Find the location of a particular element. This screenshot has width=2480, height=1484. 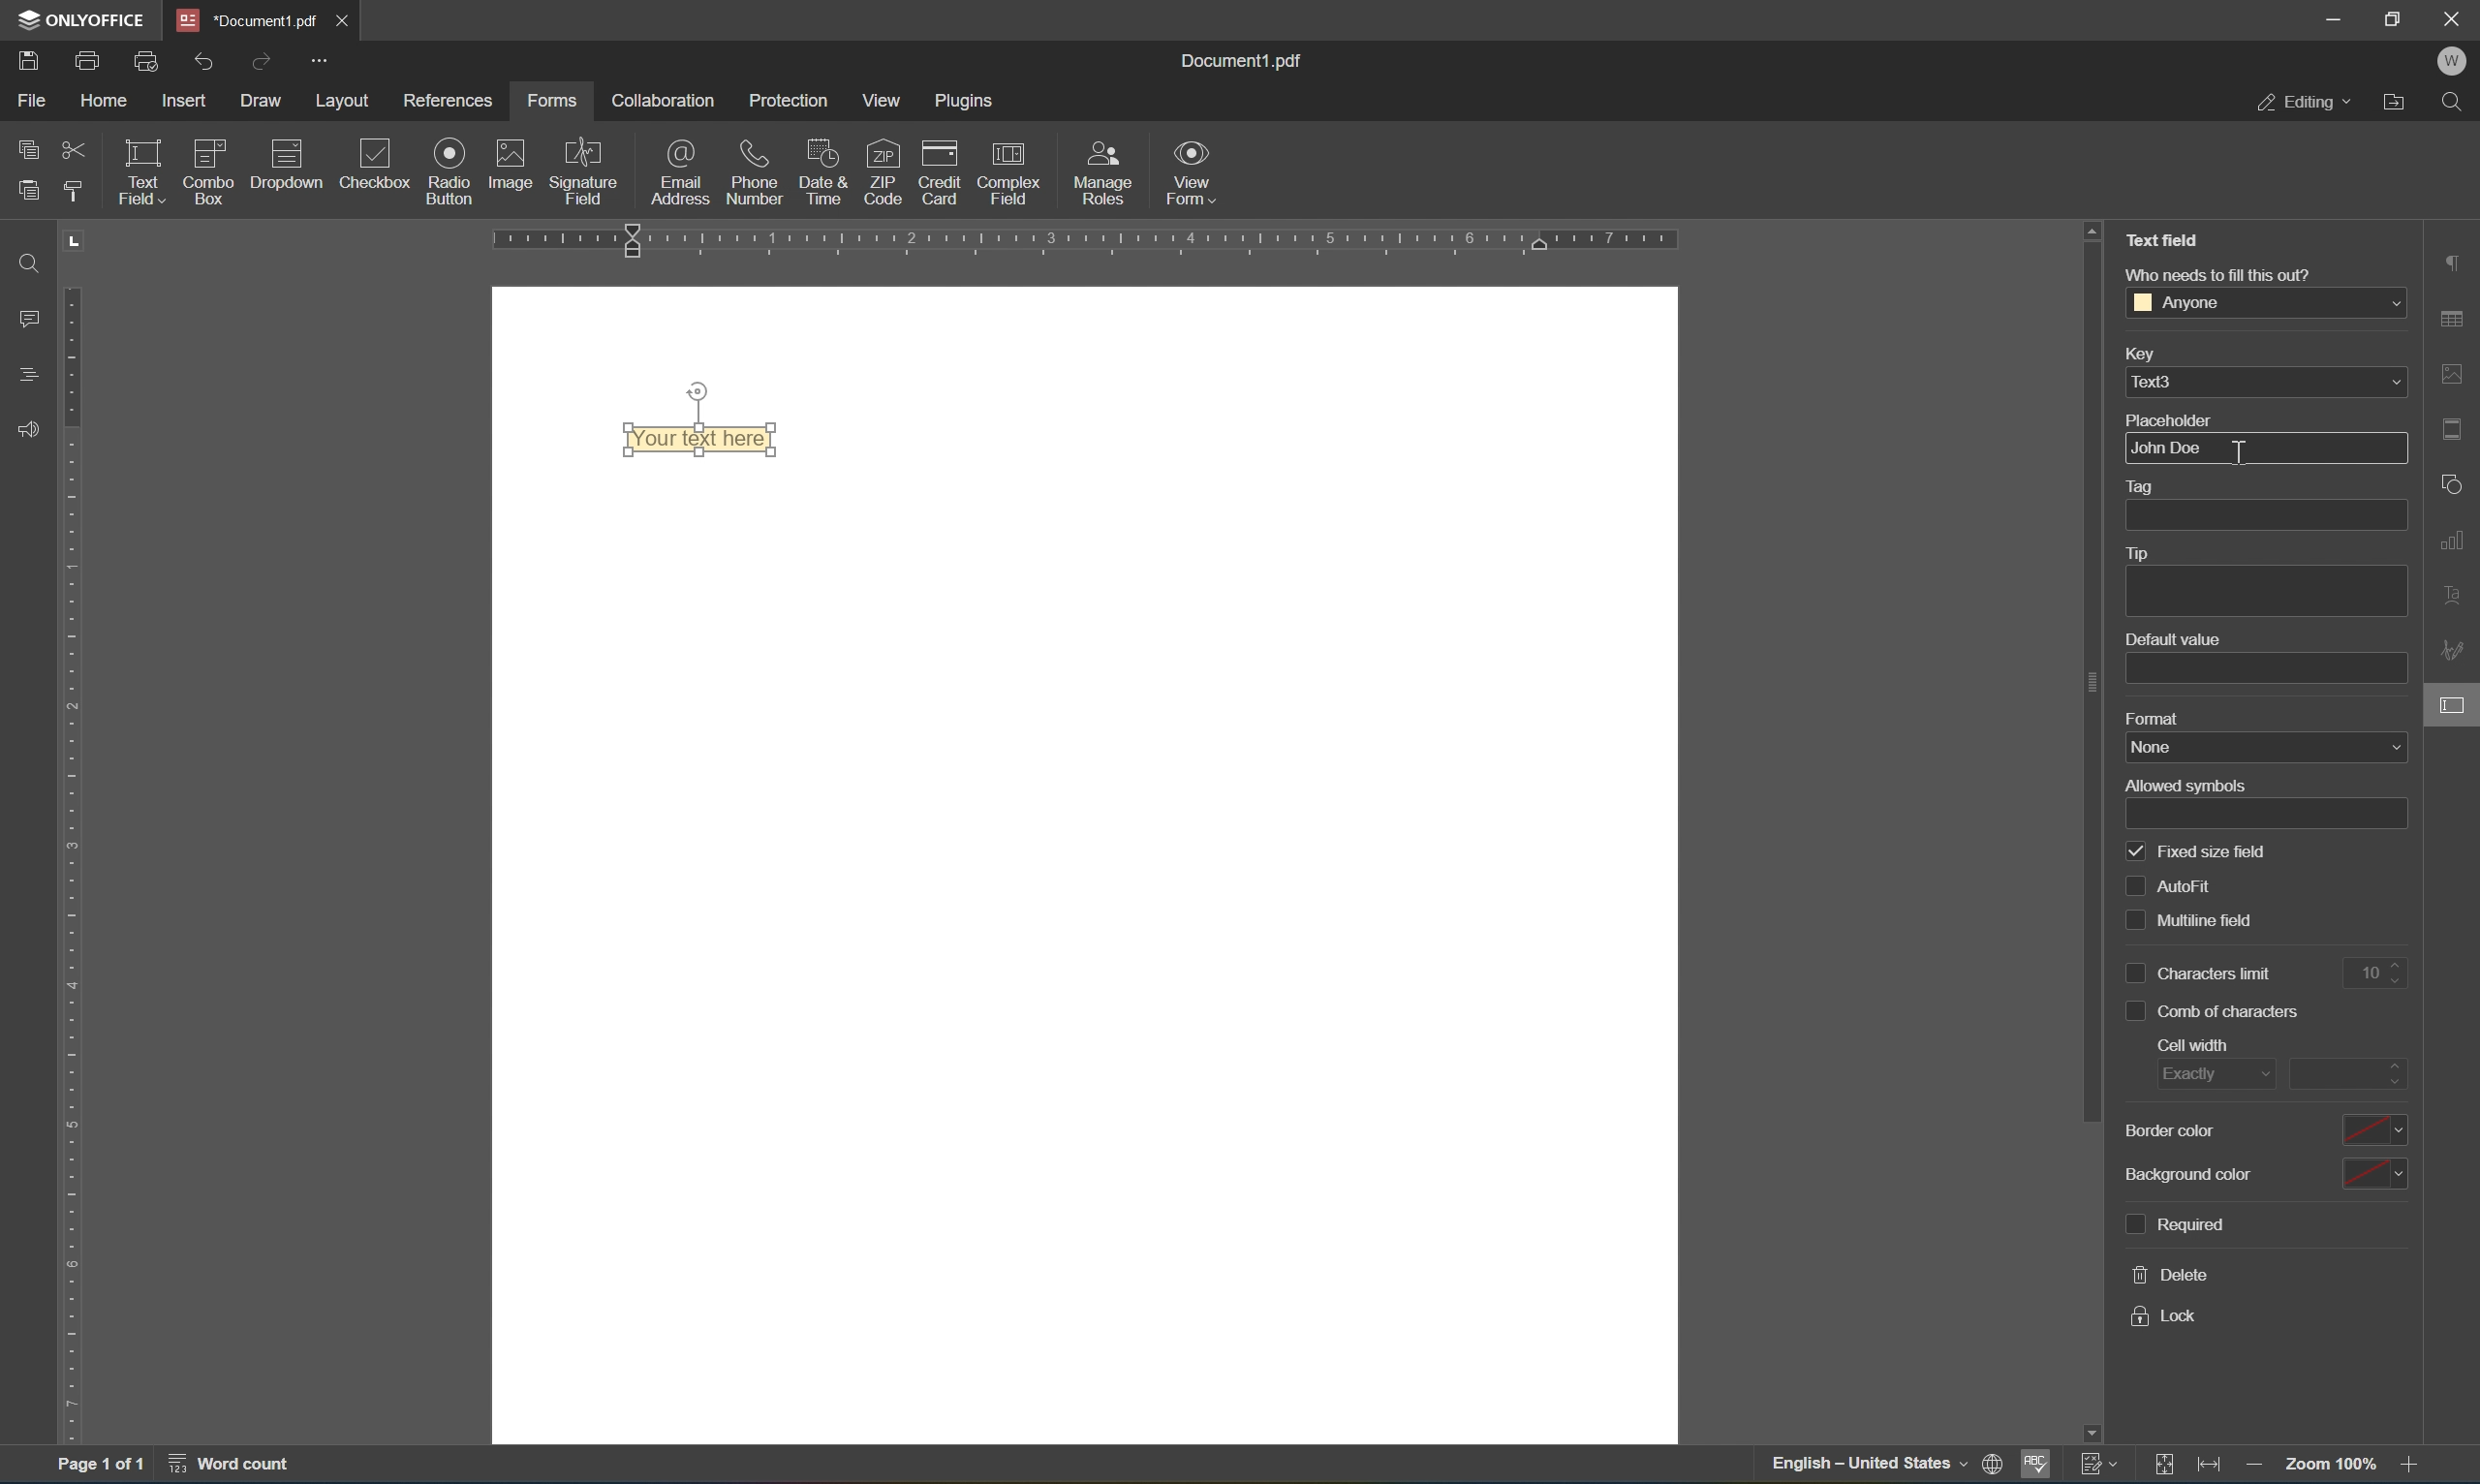

delete is located at coordinates (2170, 1274).